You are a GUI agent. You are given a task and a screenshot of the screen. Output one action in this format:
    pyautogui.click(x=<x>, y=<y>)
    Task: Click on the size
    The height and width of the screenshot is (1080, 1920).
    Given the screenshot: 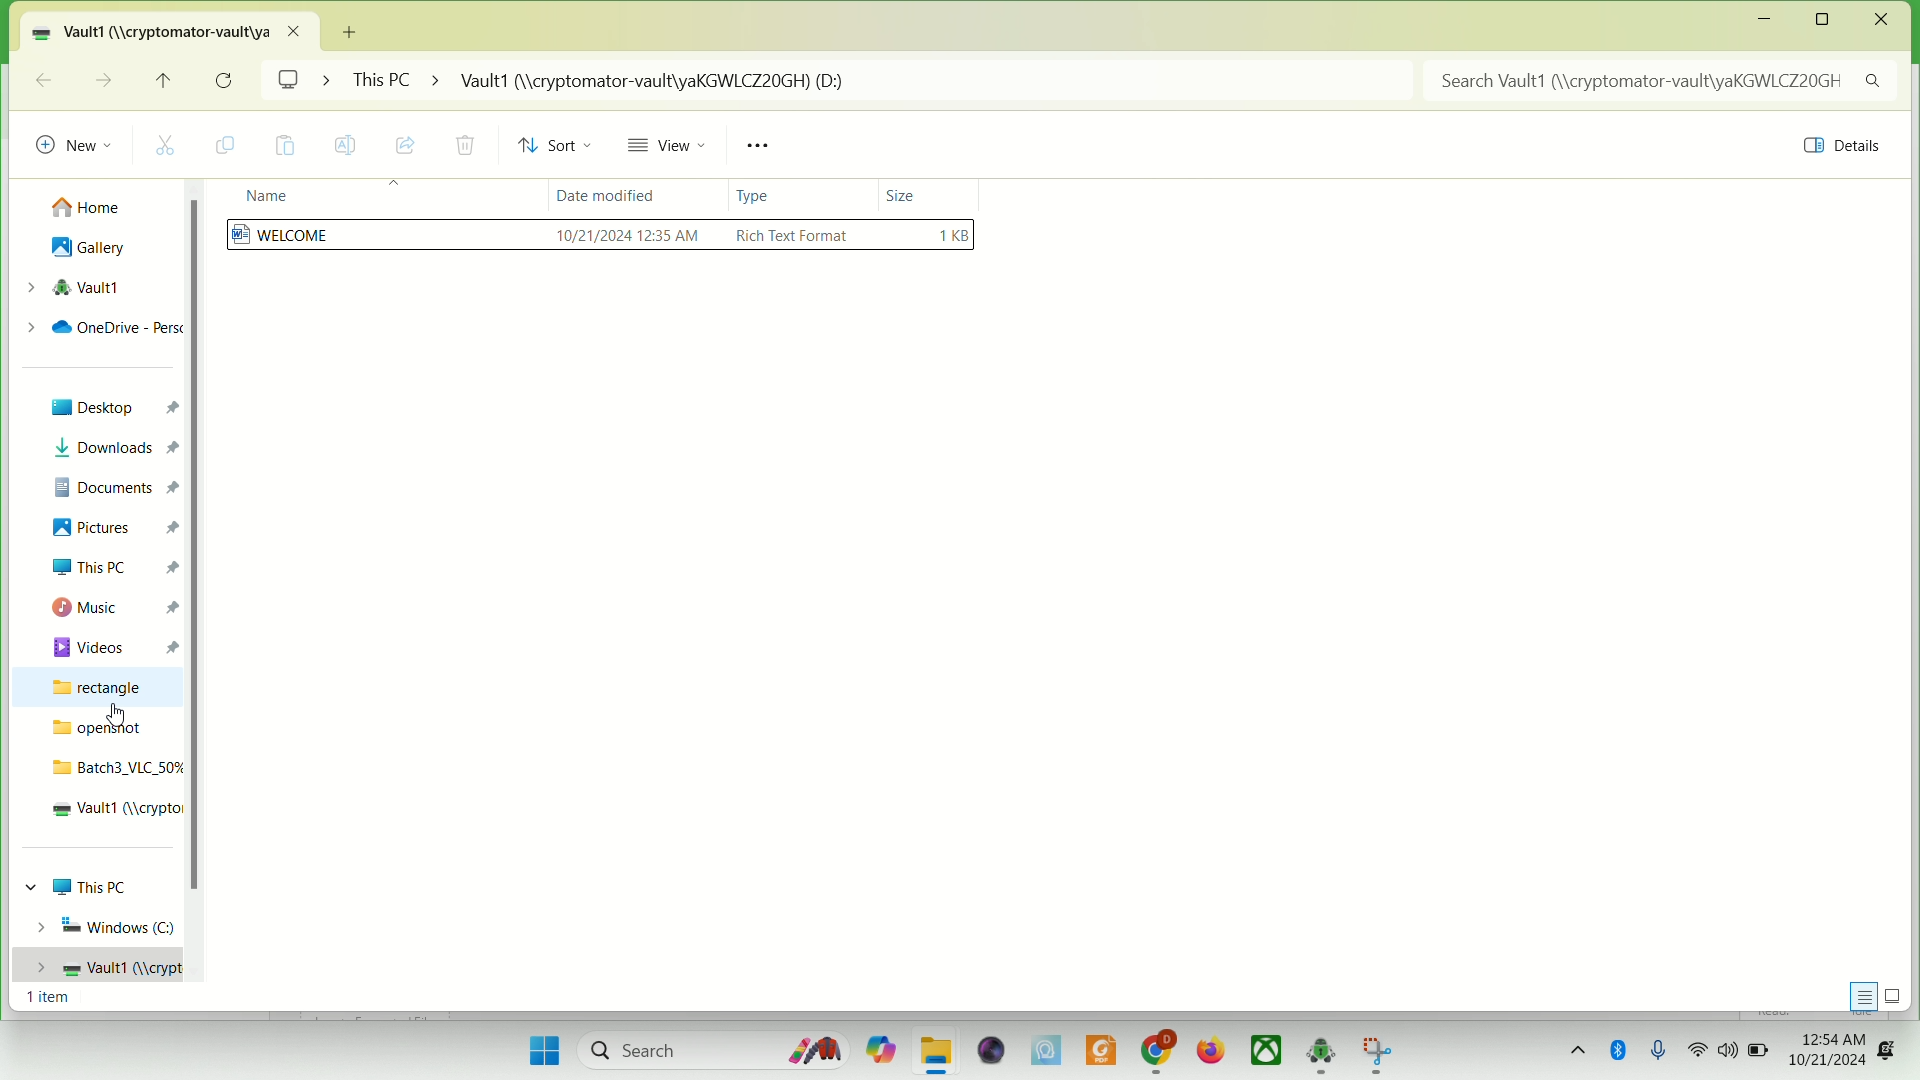 What is the action you would take?
    pyautogui.click(x=902, y=193)
    